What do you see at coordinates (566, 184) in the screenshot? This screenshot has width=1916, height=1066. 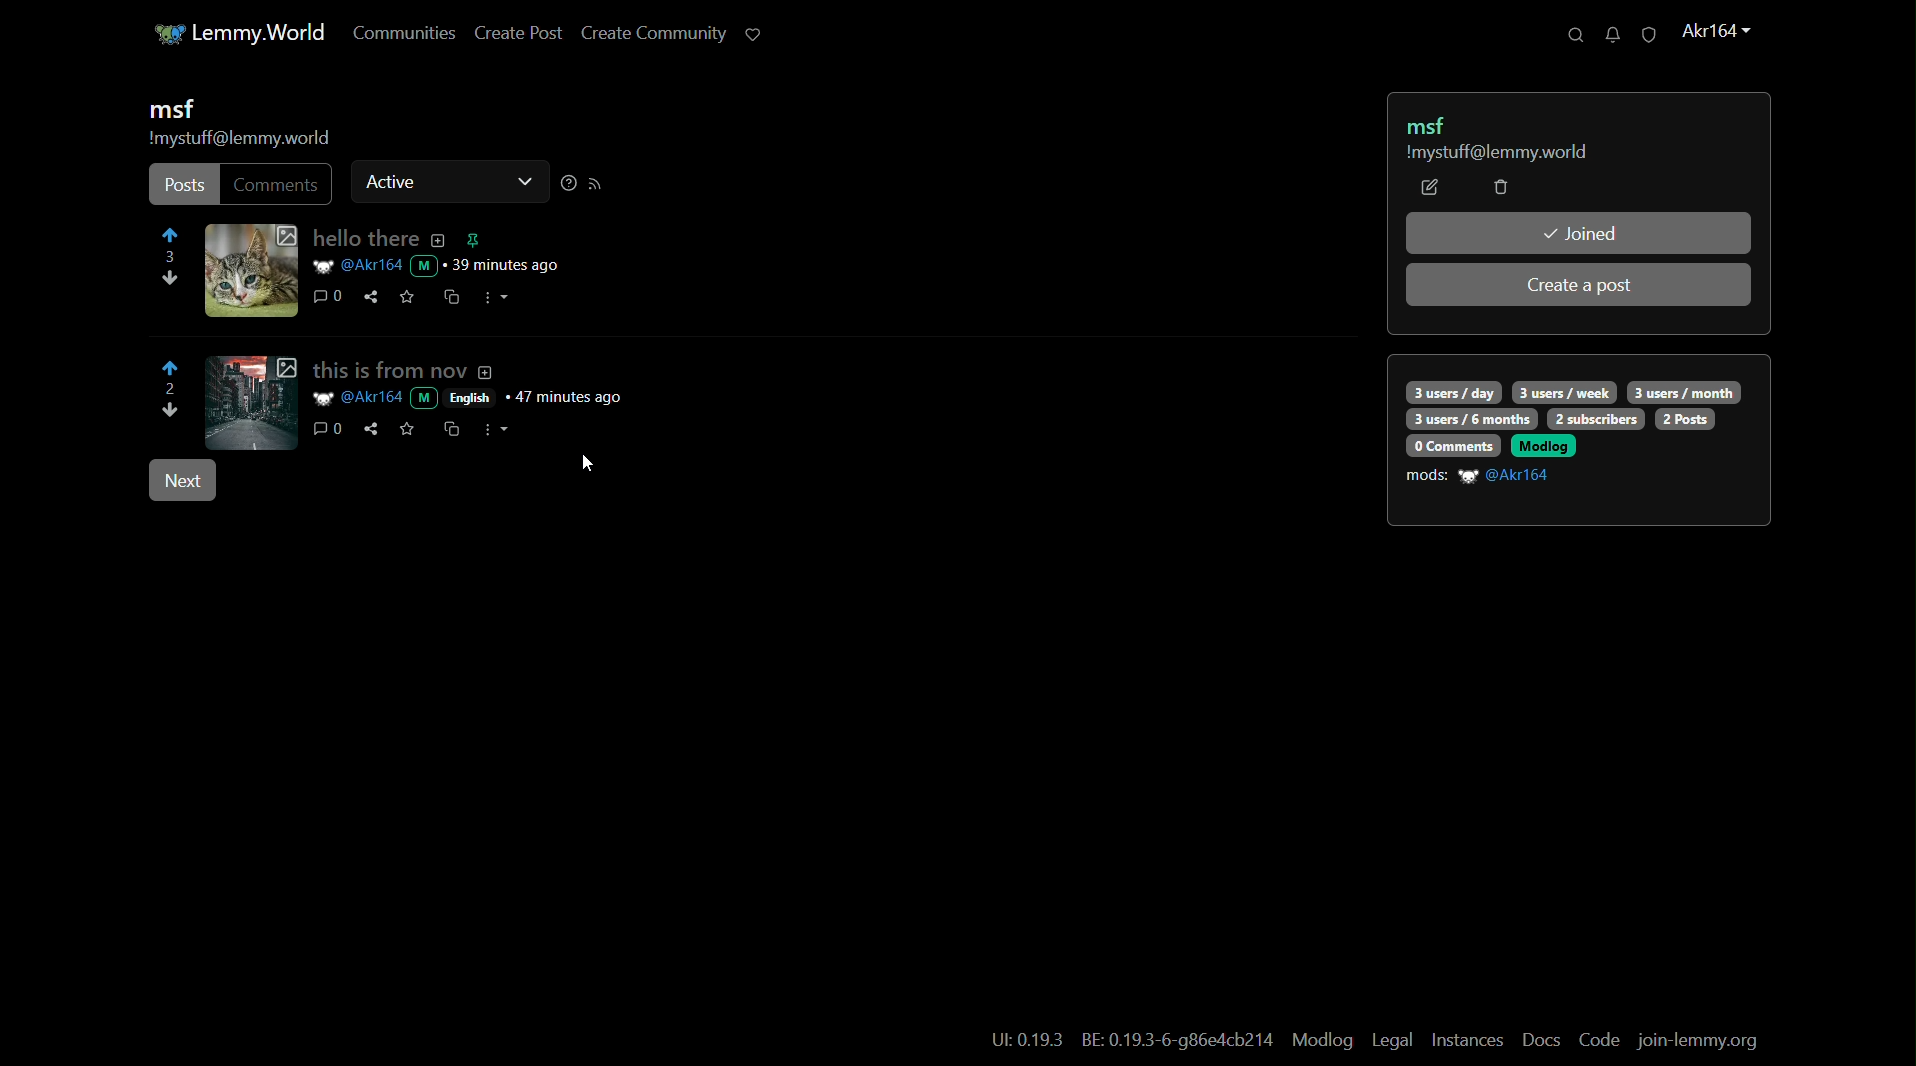 I see `sorting help` at bounding box center [566, 184].